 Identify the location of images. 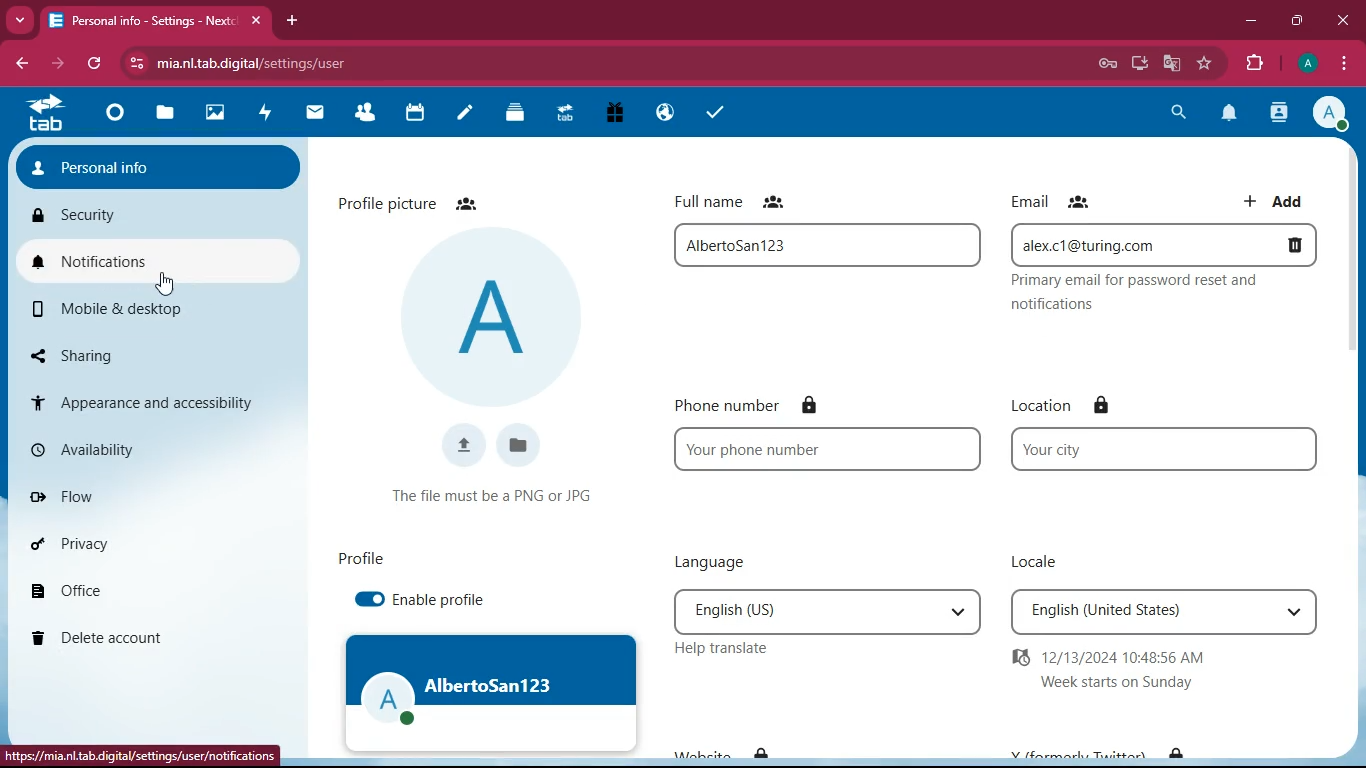
(216, 114).